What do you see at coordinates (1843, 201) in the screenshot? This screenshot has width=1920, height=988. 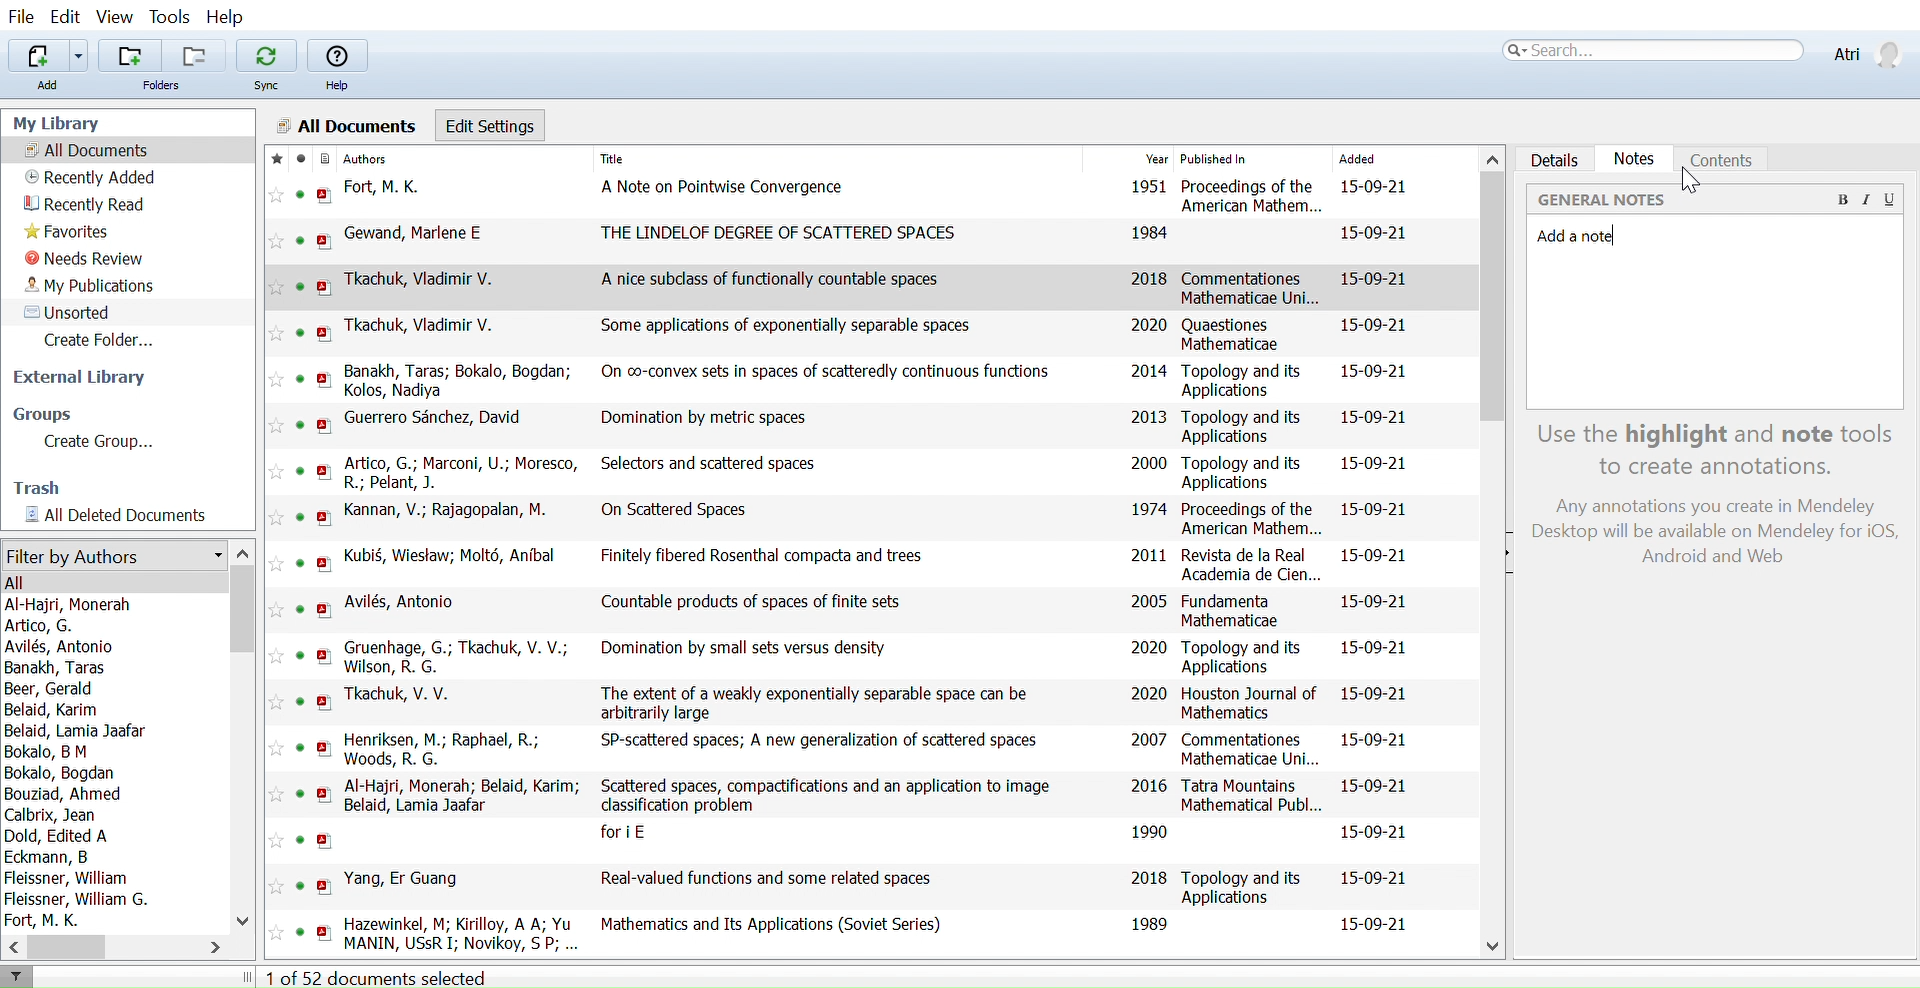 I see `Bold` at bounding box center [1843, 201].